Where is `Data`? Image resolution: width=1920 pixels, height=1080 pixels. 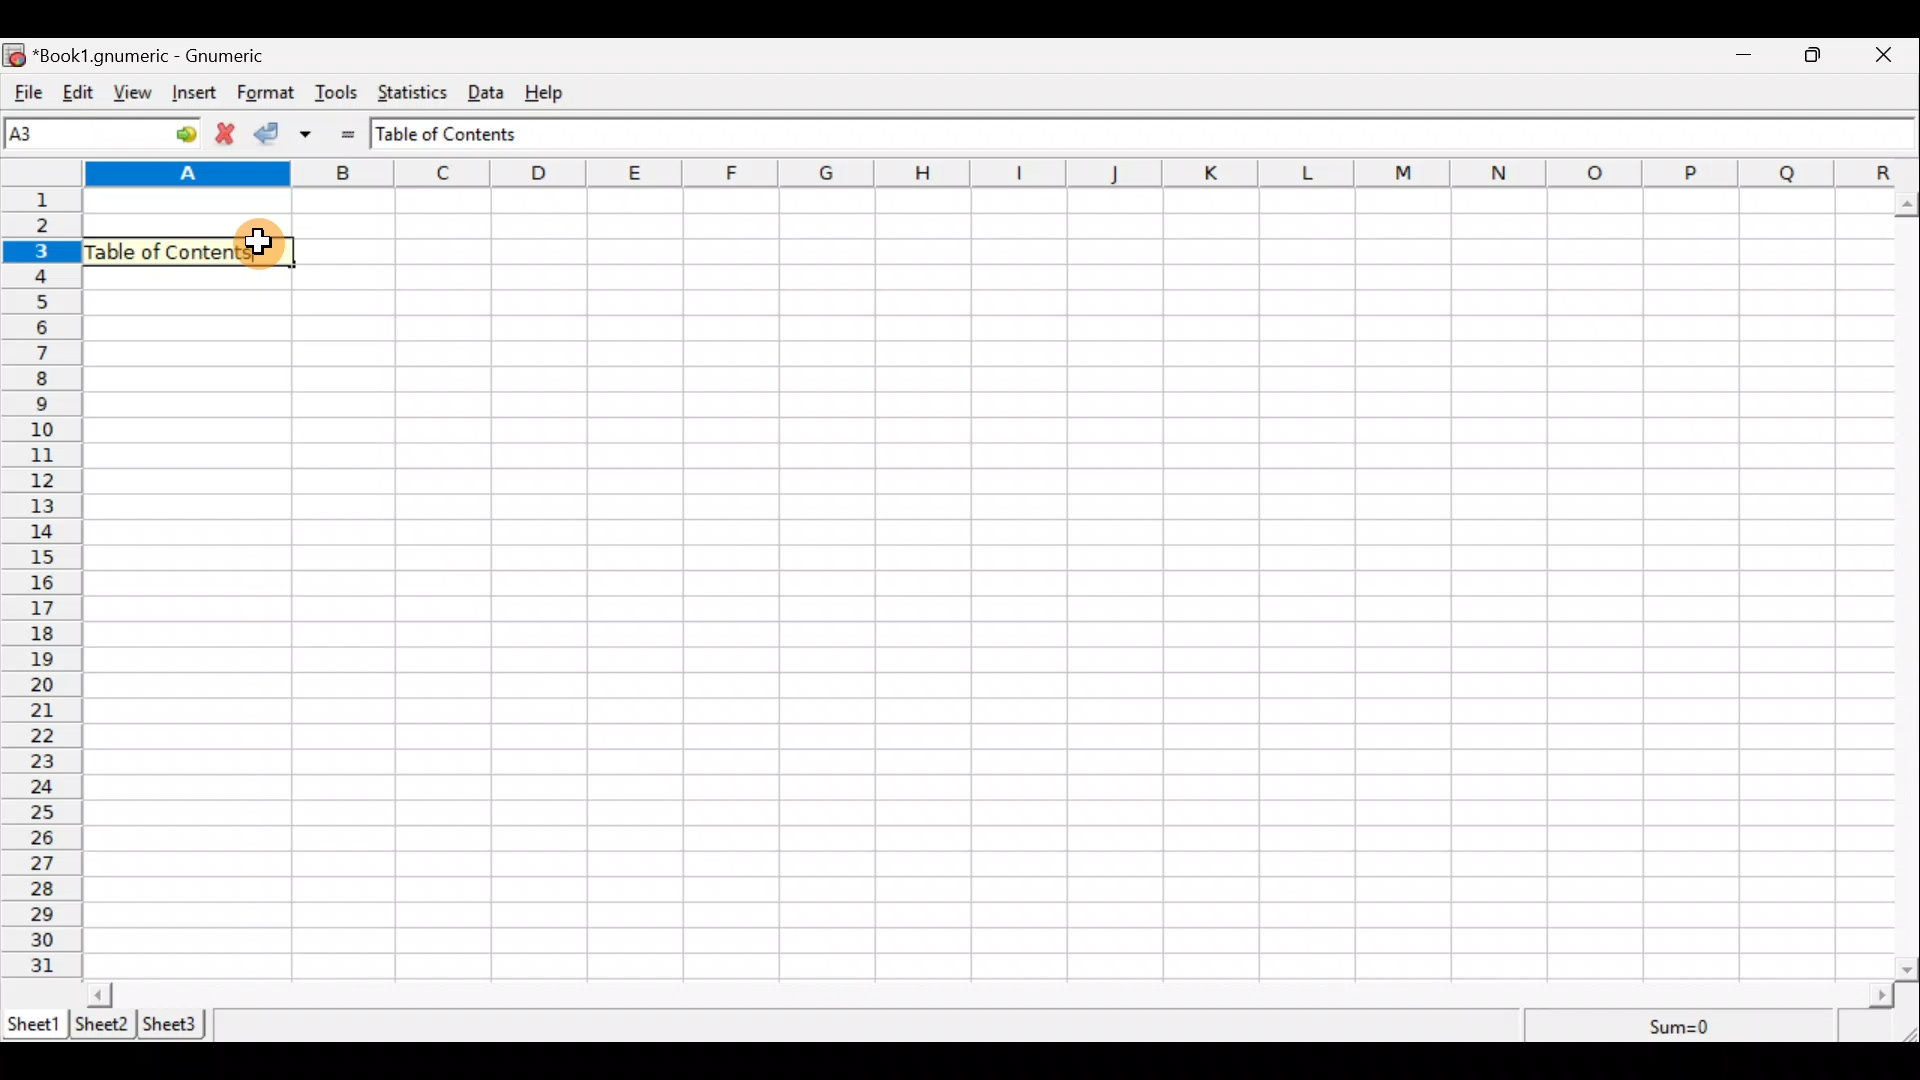 Data is located at coordinates (492, 93).